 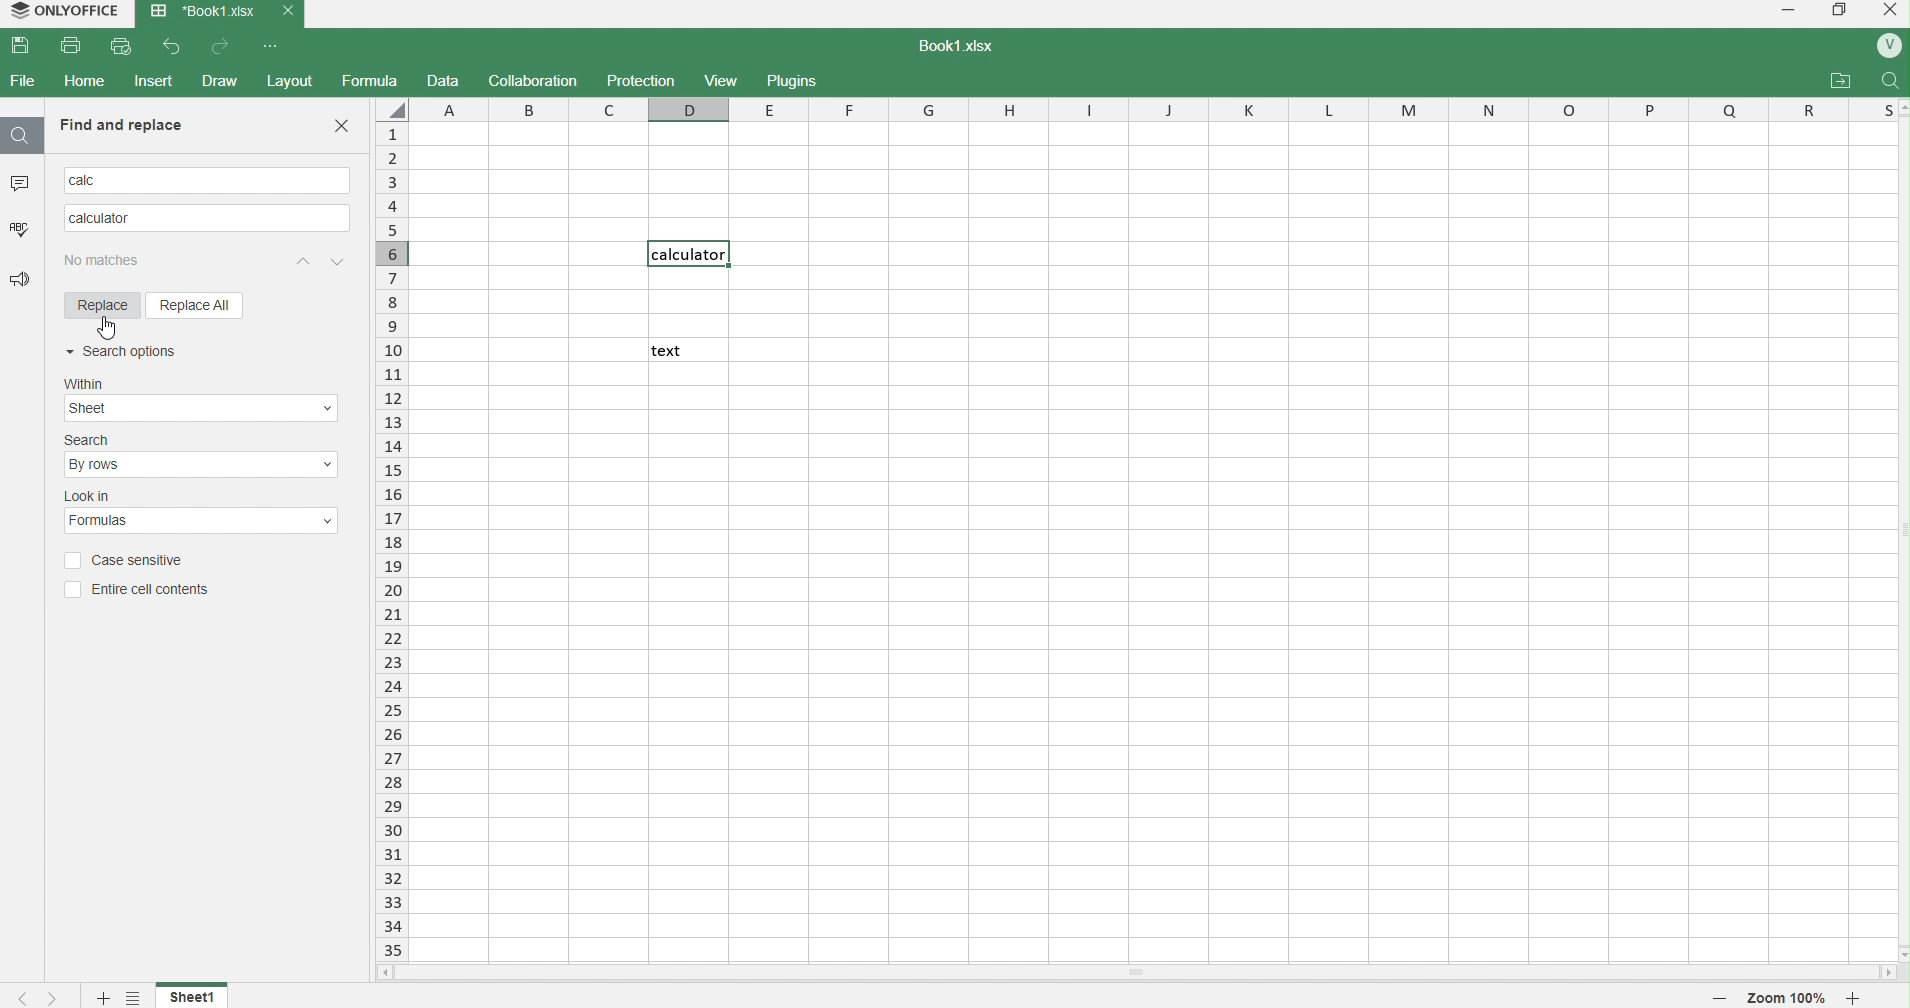 What do you see at coordinates (178, 635) in the screenshot?
I see `Cell` at bounding box center [178, 635].